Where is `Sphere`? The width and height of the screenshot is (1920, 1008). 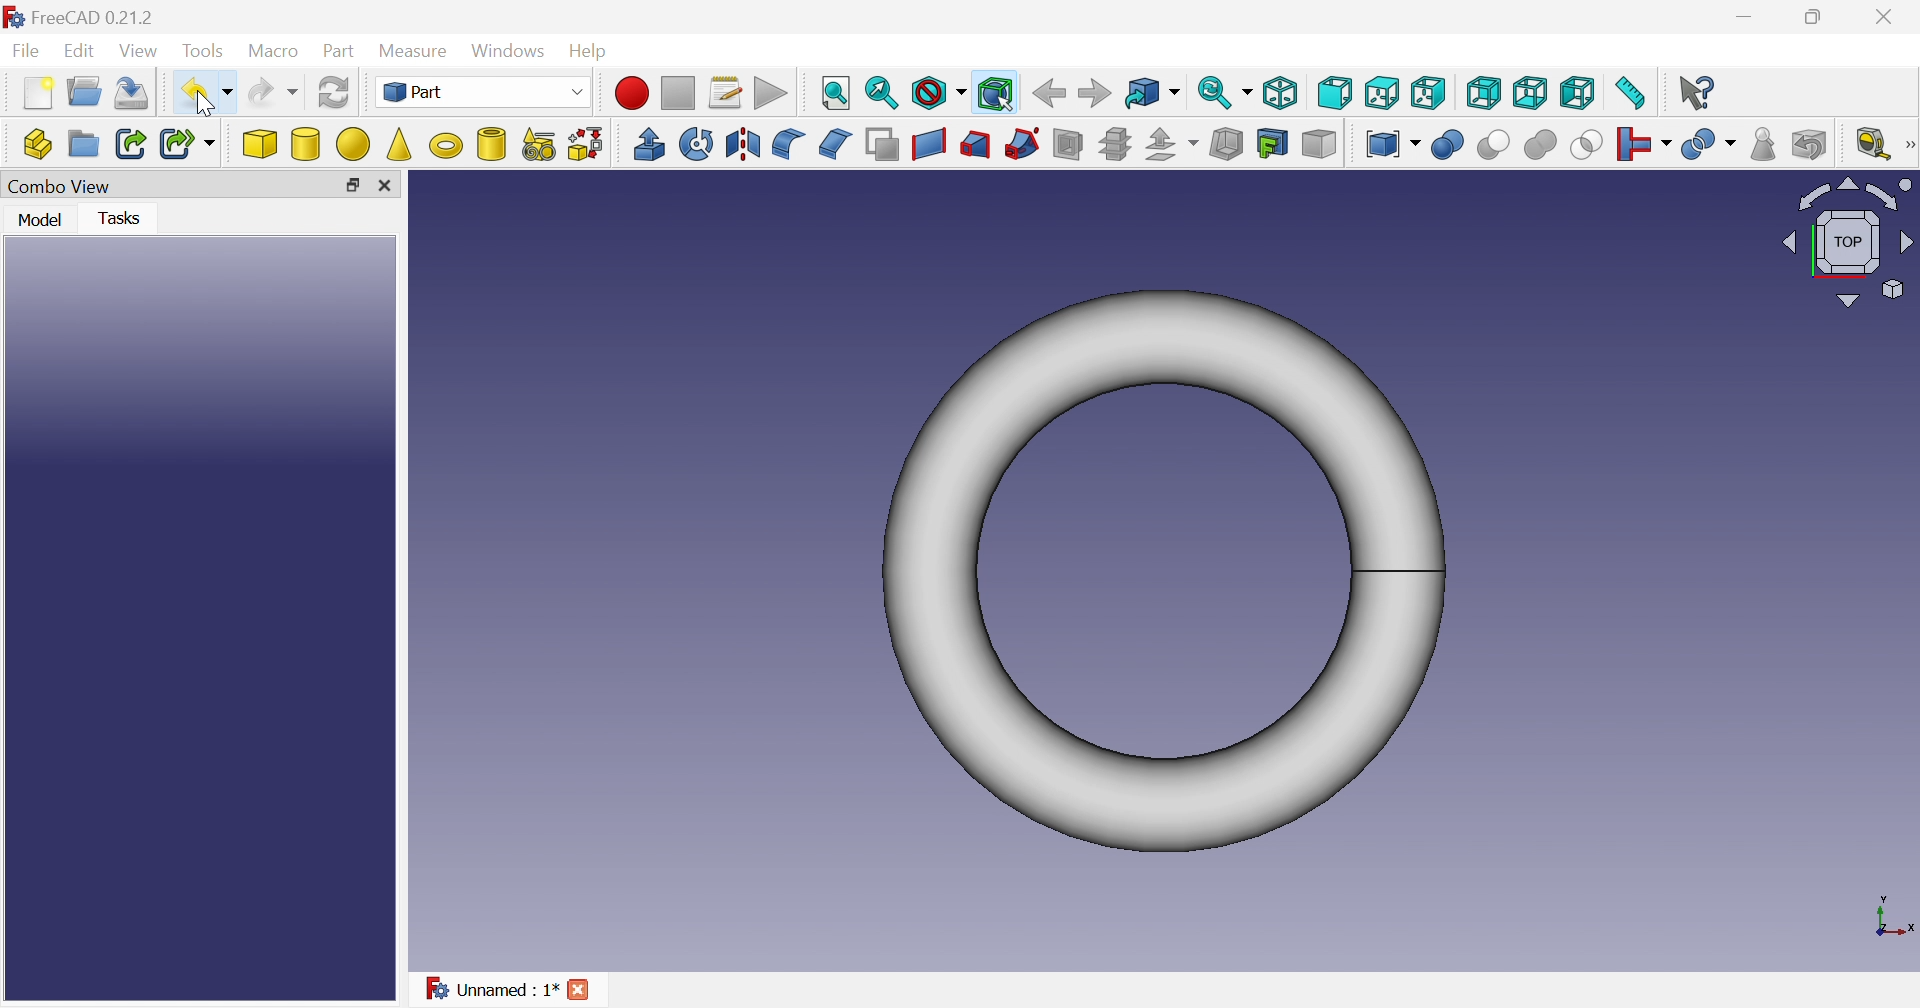
Sphere is located at coordinates (354, 145).